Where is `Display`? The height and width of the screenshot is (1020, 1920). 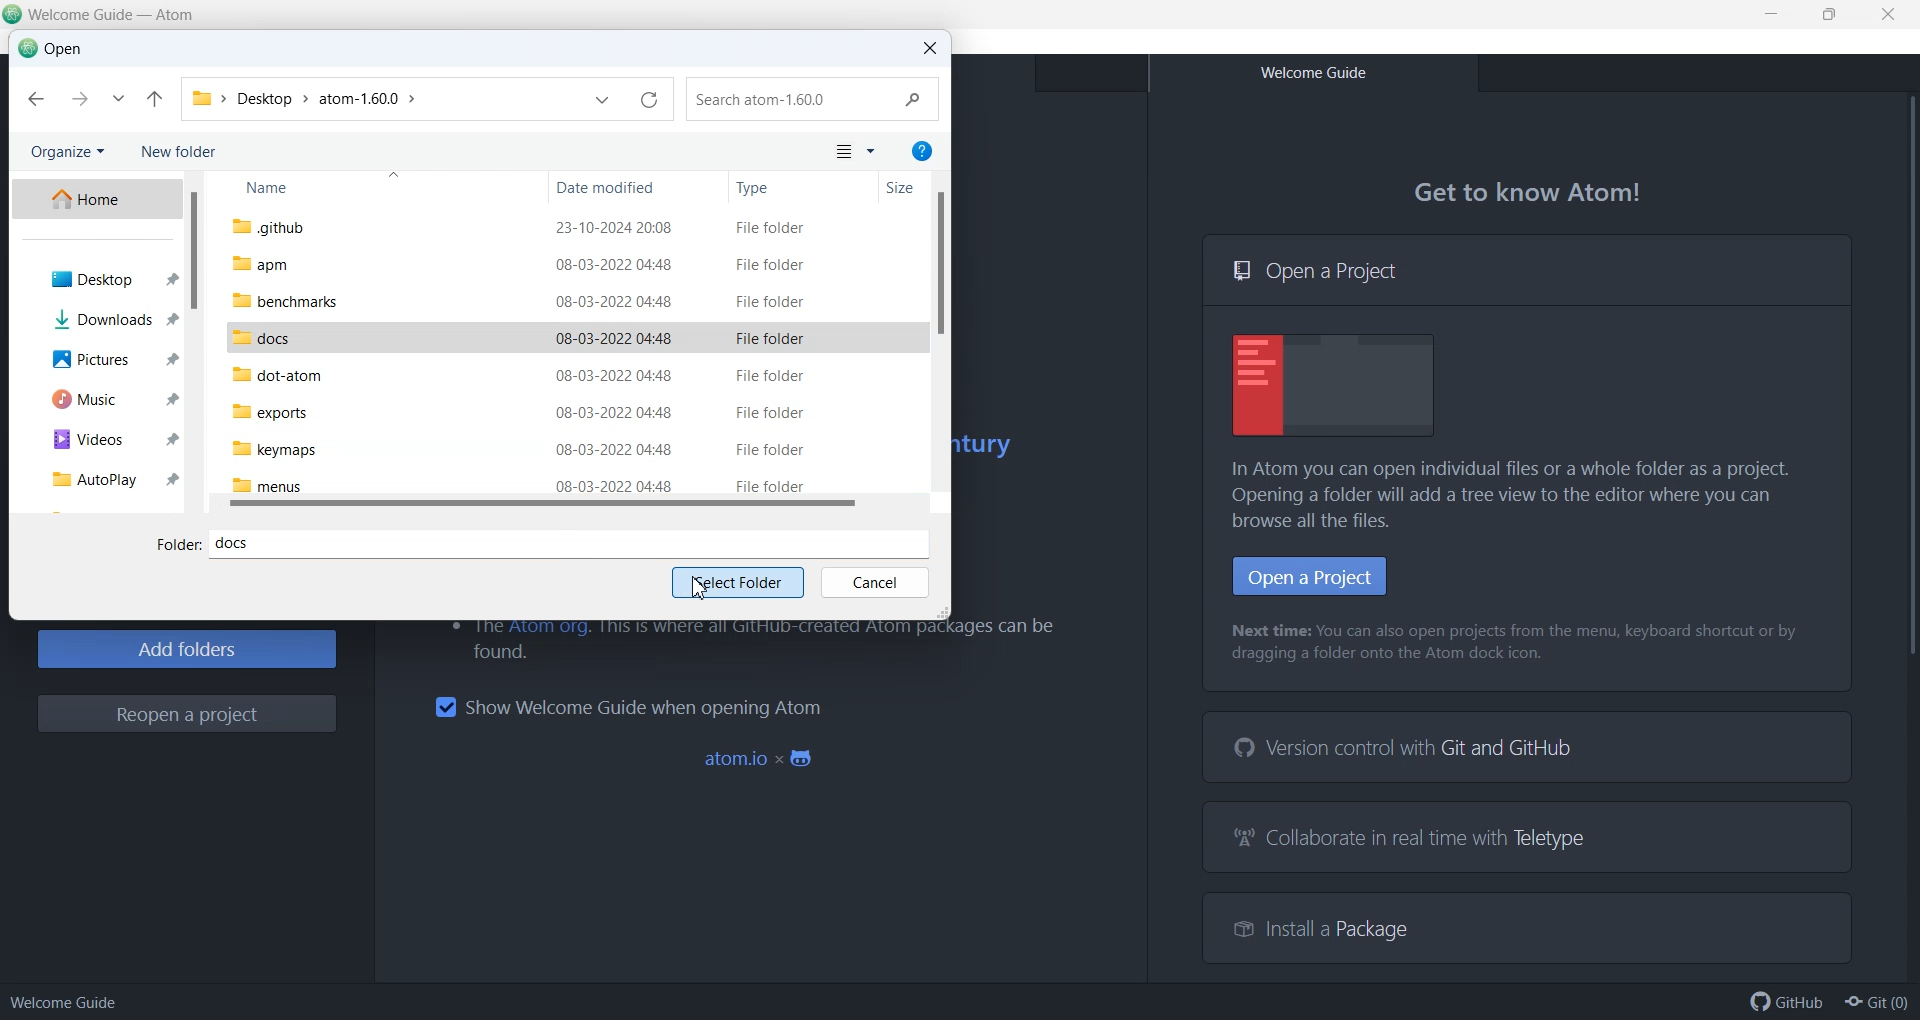 Display is located at coordinates (1335, 385).